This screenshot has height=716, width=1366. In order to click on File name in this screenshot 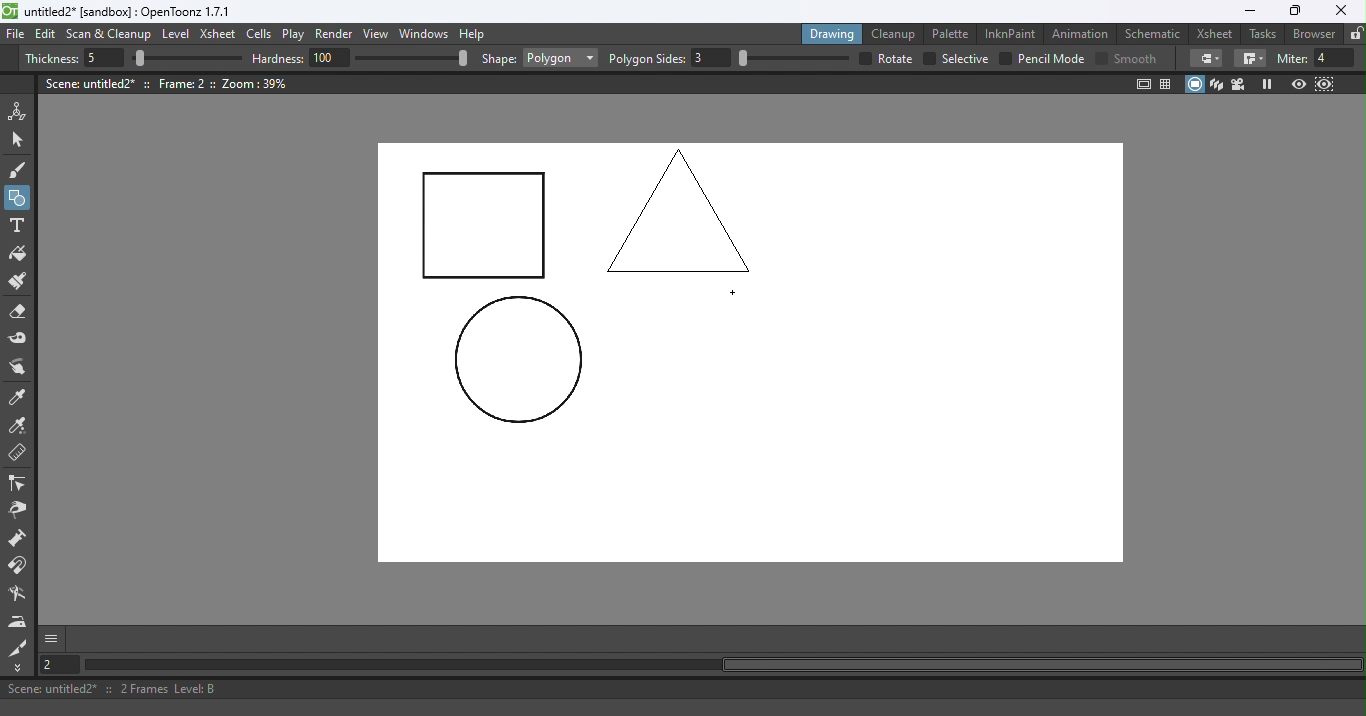, I will do `click(129, 12)`.